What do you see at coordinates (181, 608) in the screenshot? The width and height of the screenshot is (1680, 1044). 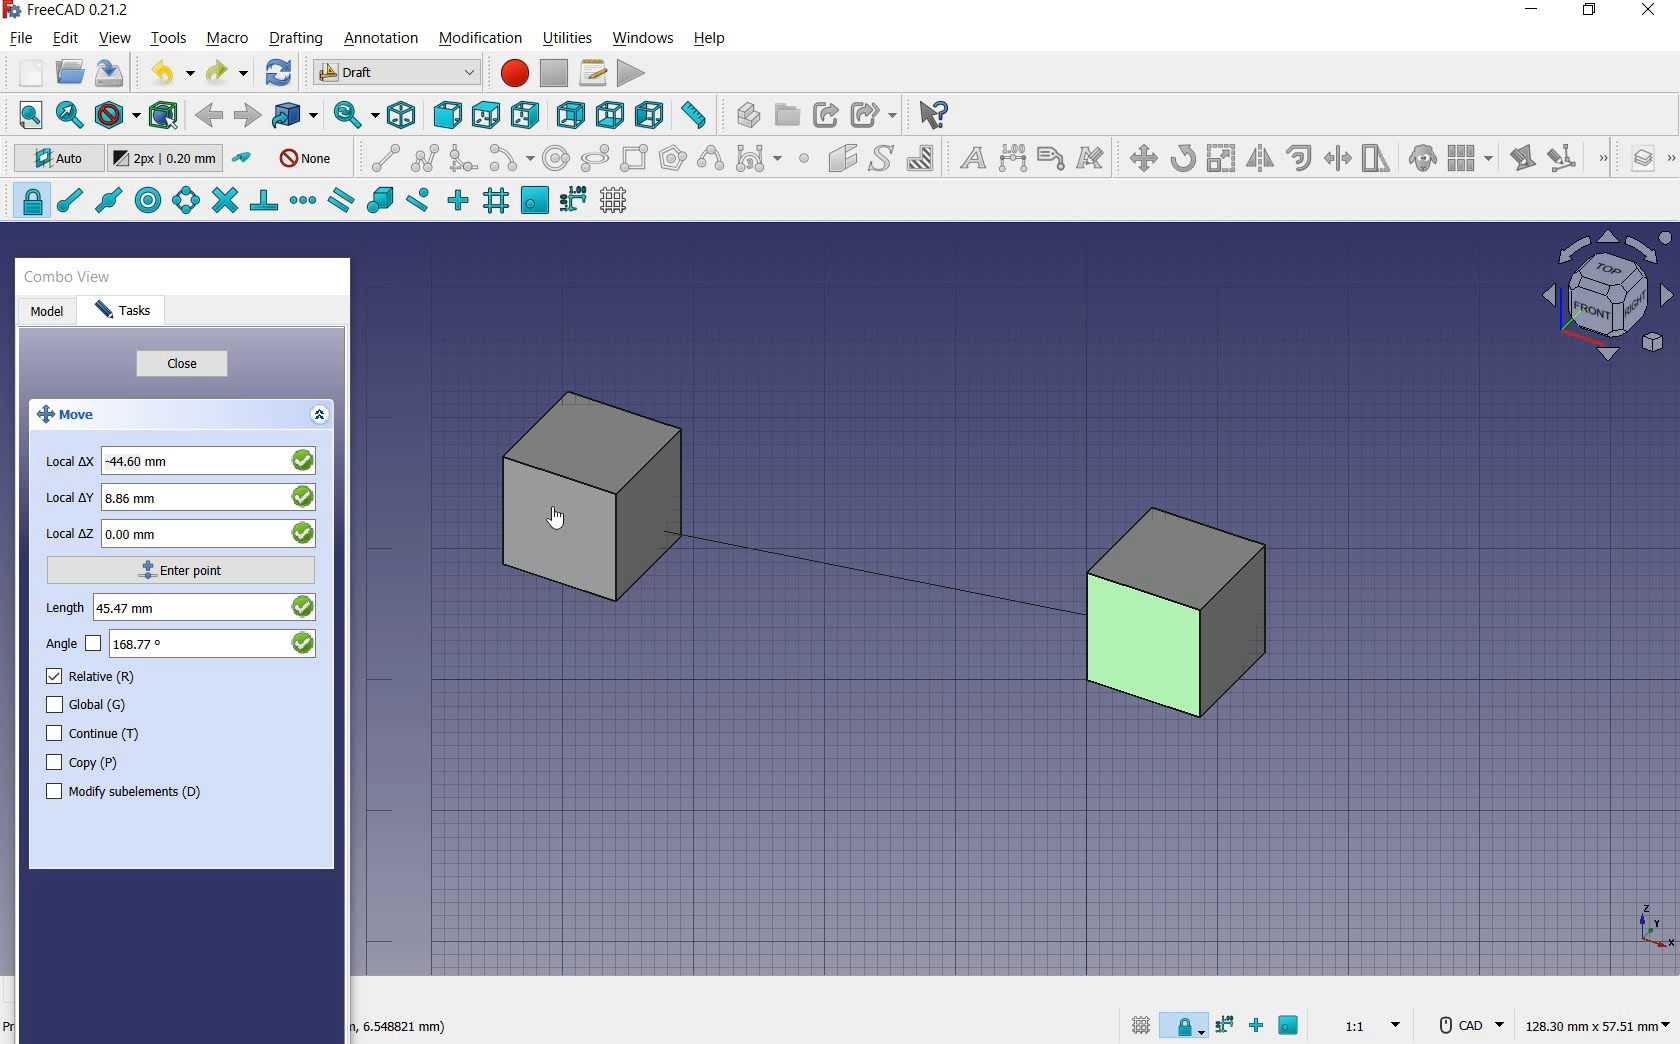 I see `length` at bounding box center [181, 608].